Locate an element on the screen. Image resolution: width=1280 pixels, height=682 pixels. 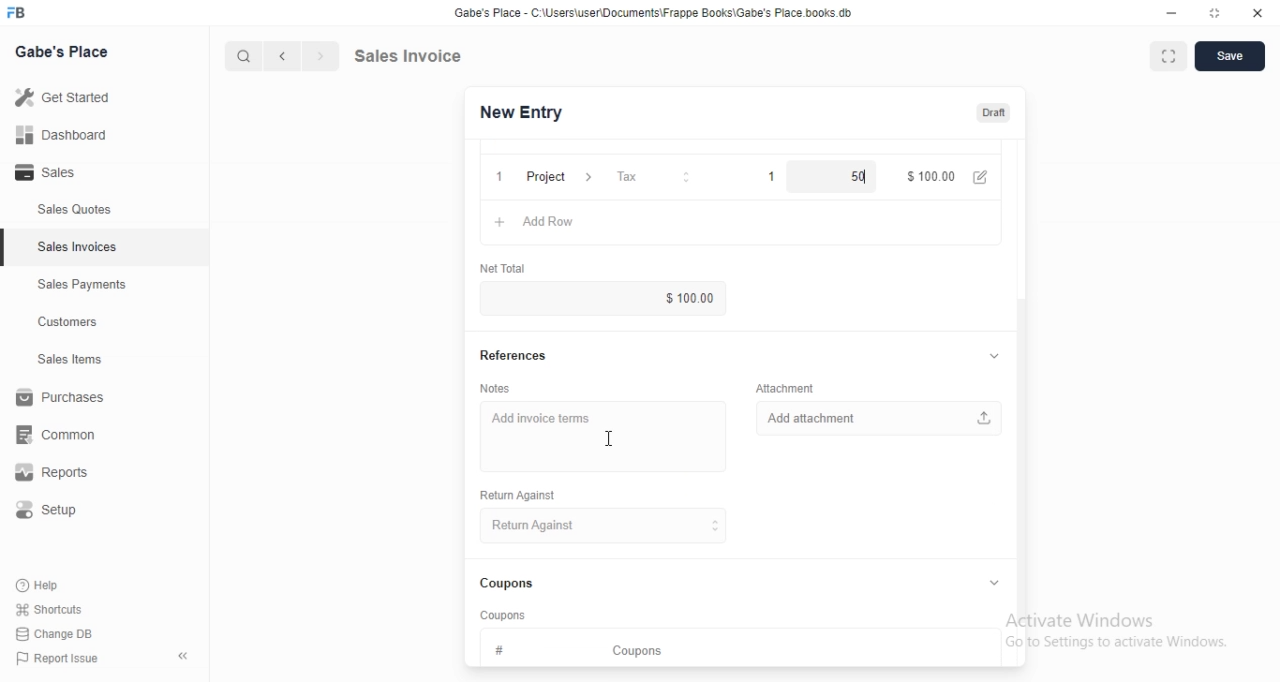
Sales Items is located at coordinates (61, 360).